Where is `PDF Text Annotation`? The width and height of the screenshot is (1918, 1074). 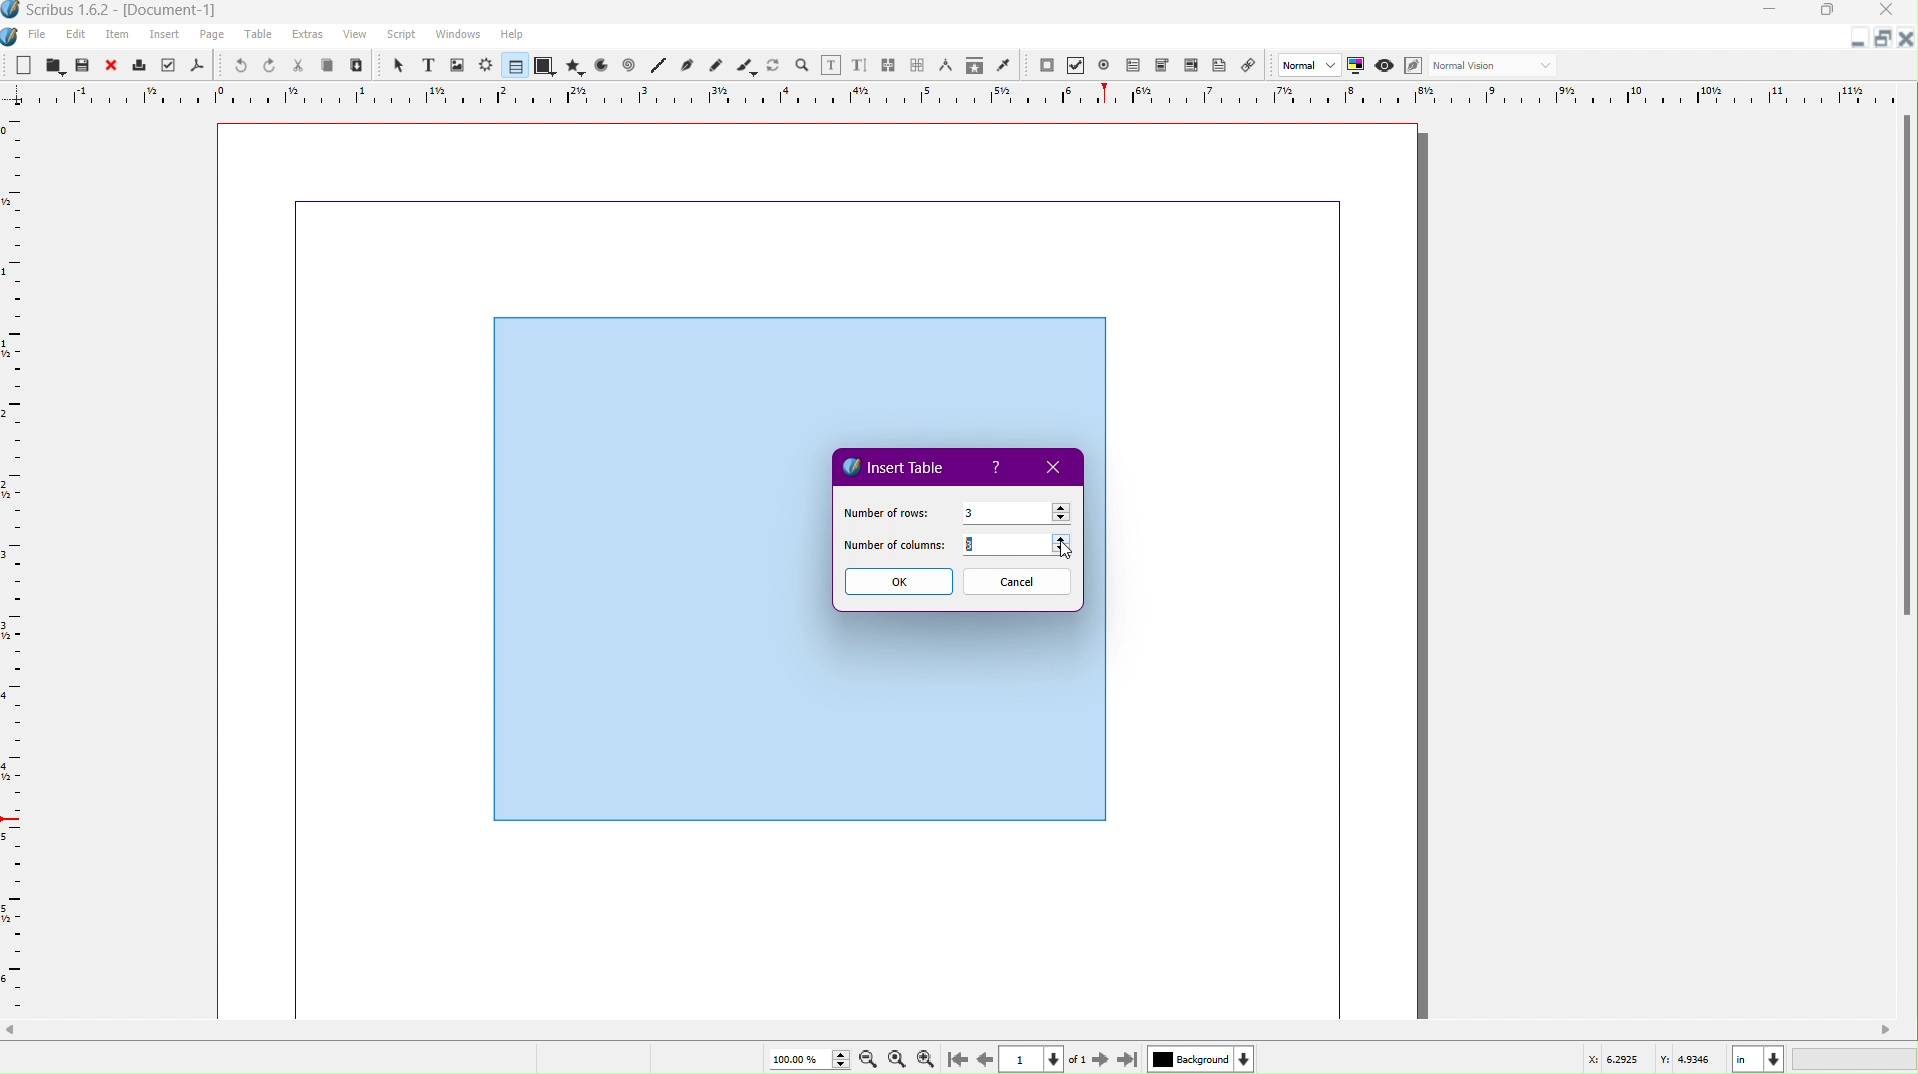 PDF Text Annotation is located at coordinates (1223, 68).